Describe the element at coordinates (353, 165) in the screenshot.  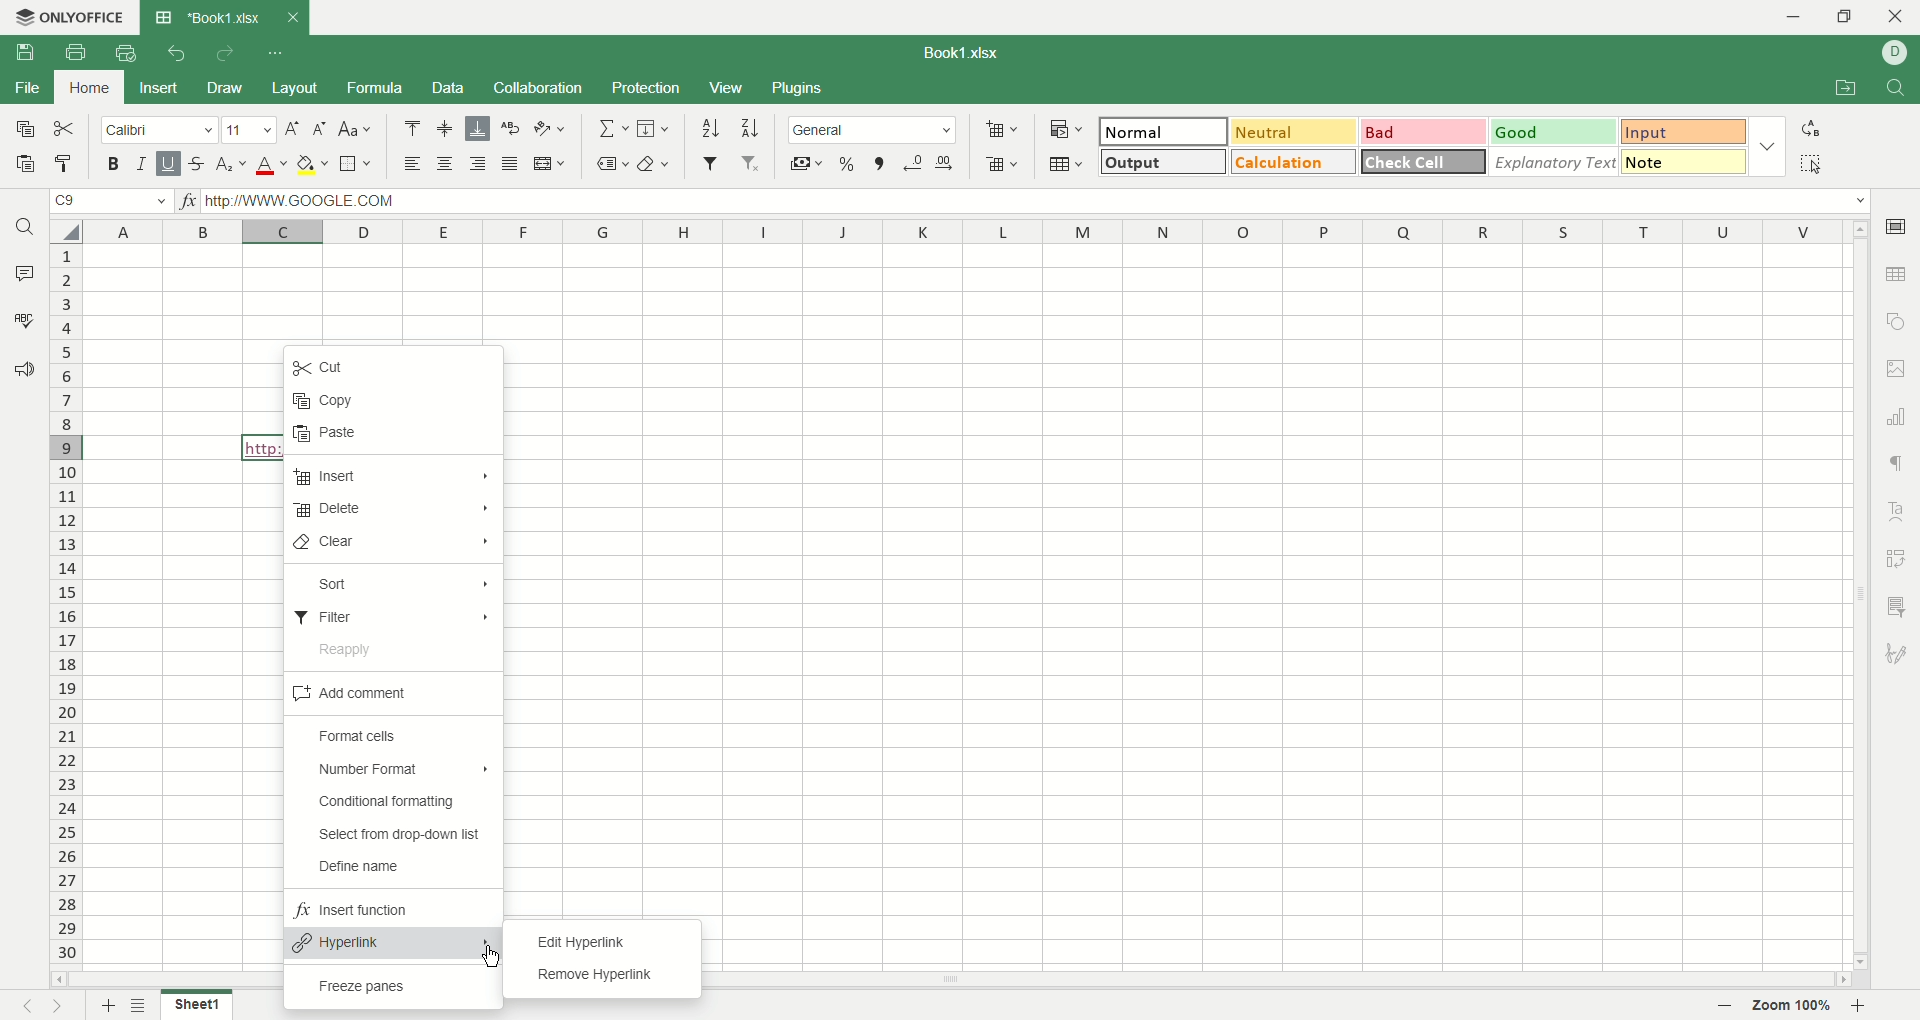
I see `border` at that location.